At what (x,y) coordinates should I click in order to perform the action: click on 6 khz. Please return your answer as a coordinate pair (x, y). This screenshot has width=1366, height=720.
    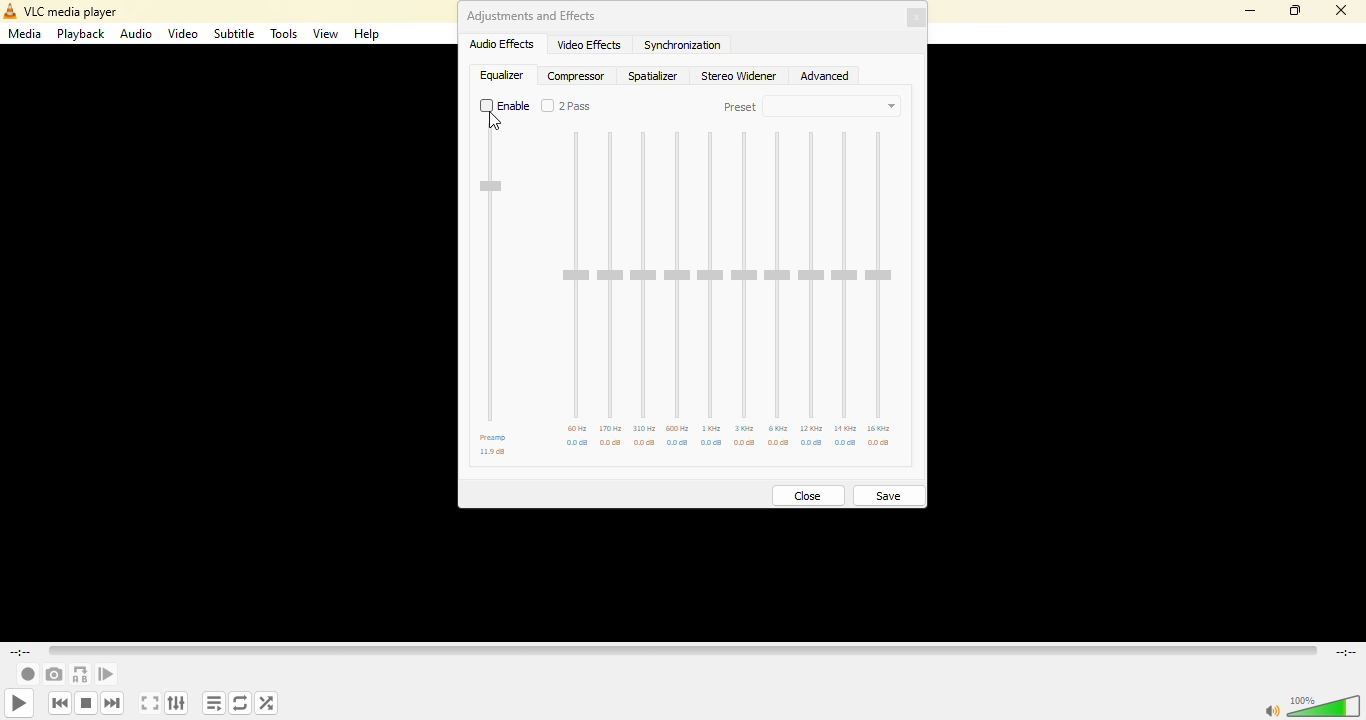
    Looking at the image, I should click on (779, 429).